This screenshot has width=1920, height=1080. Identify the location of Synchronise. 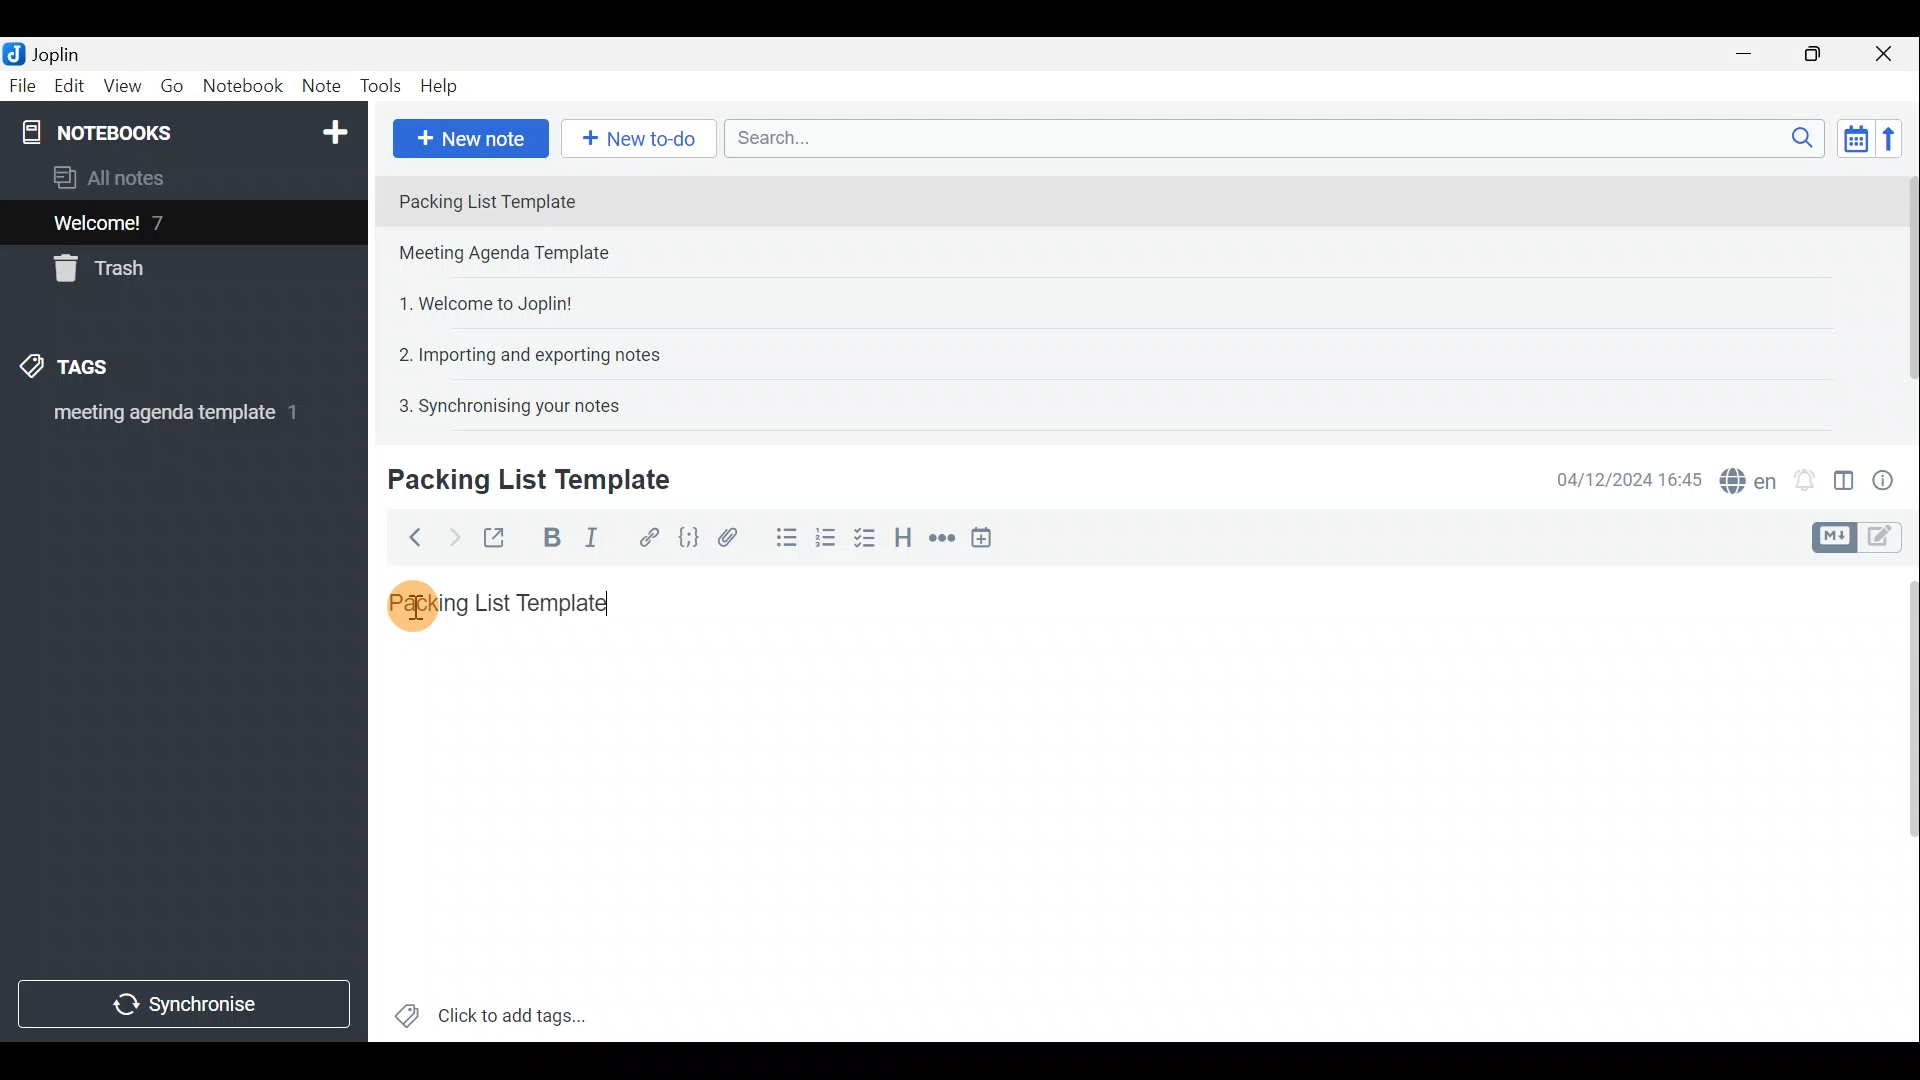
(187, 1007).